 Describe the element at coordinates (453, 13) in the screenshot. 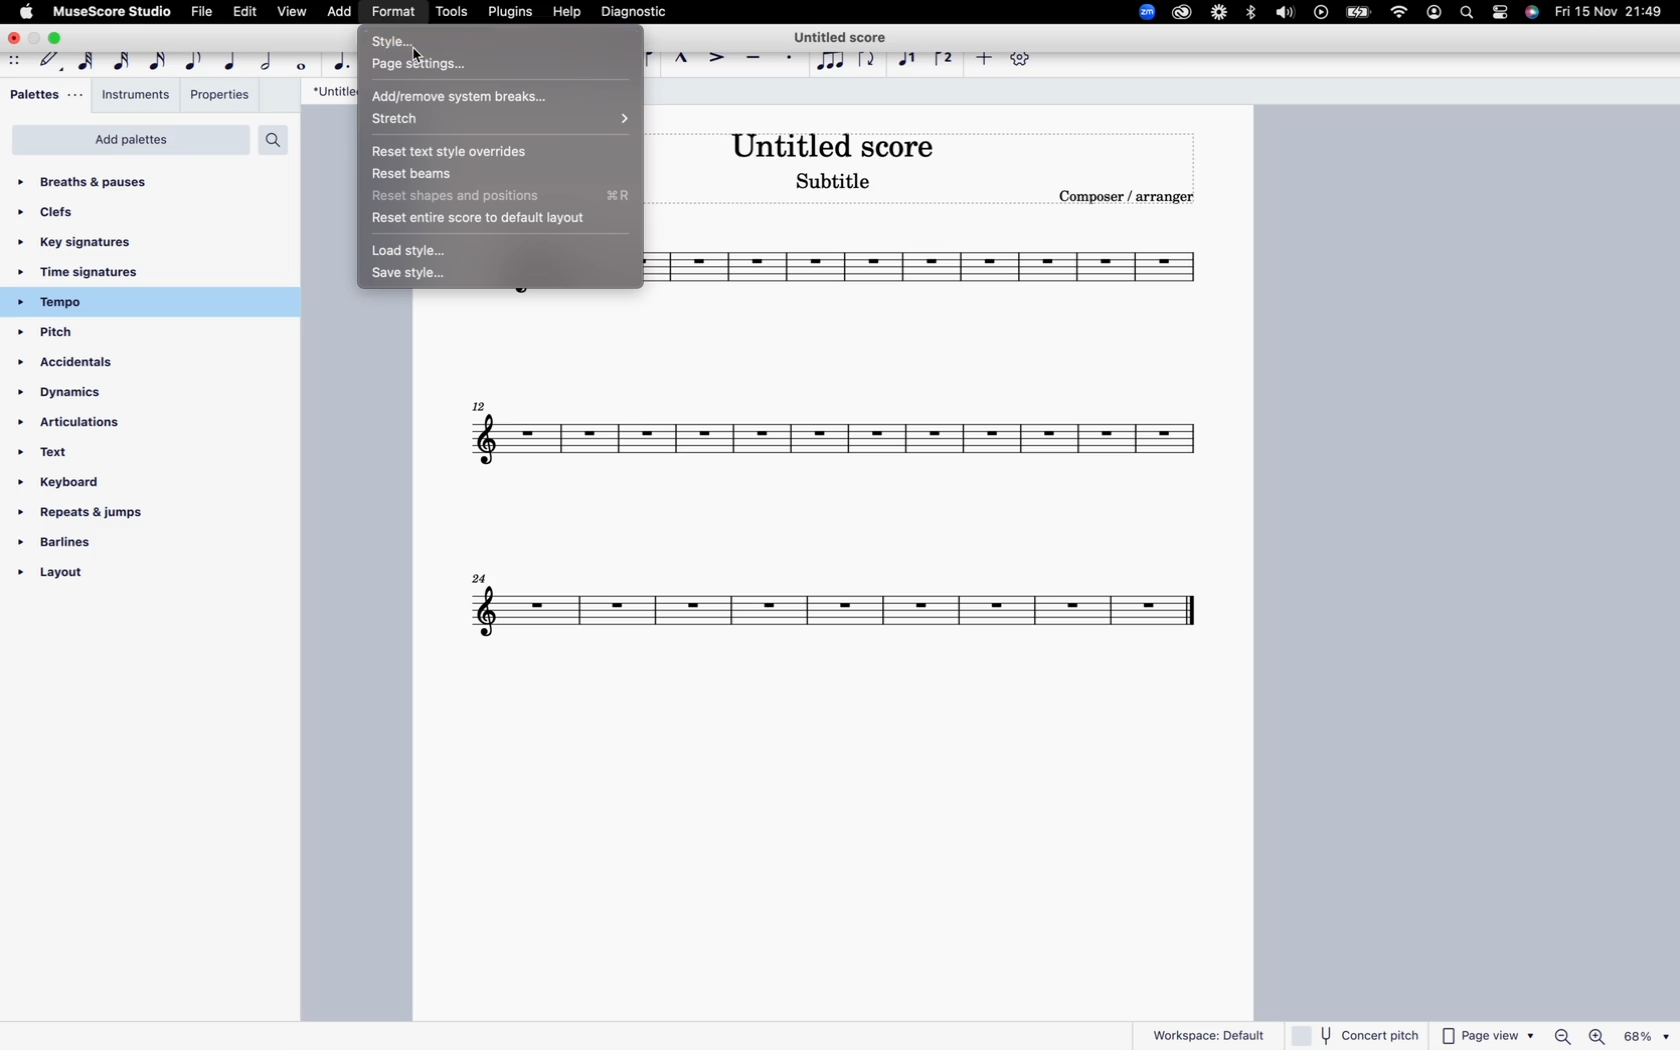

I see `tools` at that location.